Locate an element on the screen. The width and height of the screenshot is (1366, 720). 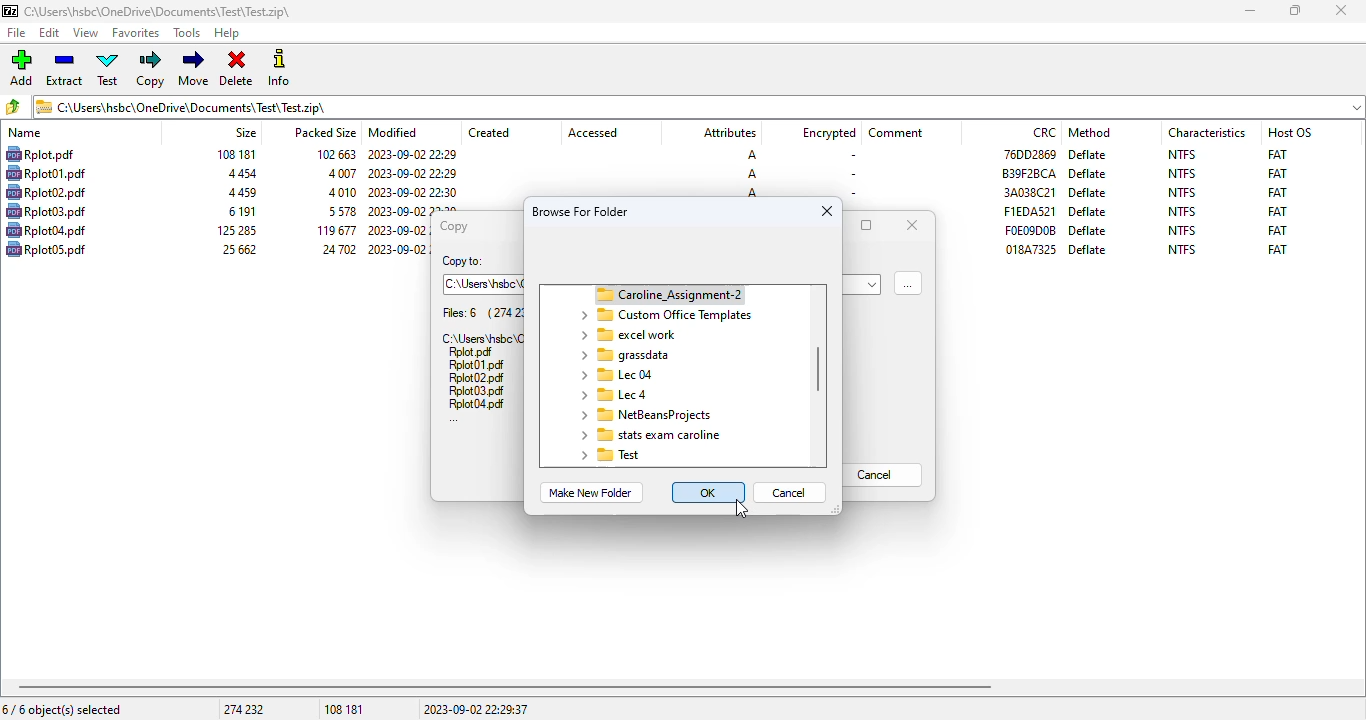
name is located at coordinates (25, 133).